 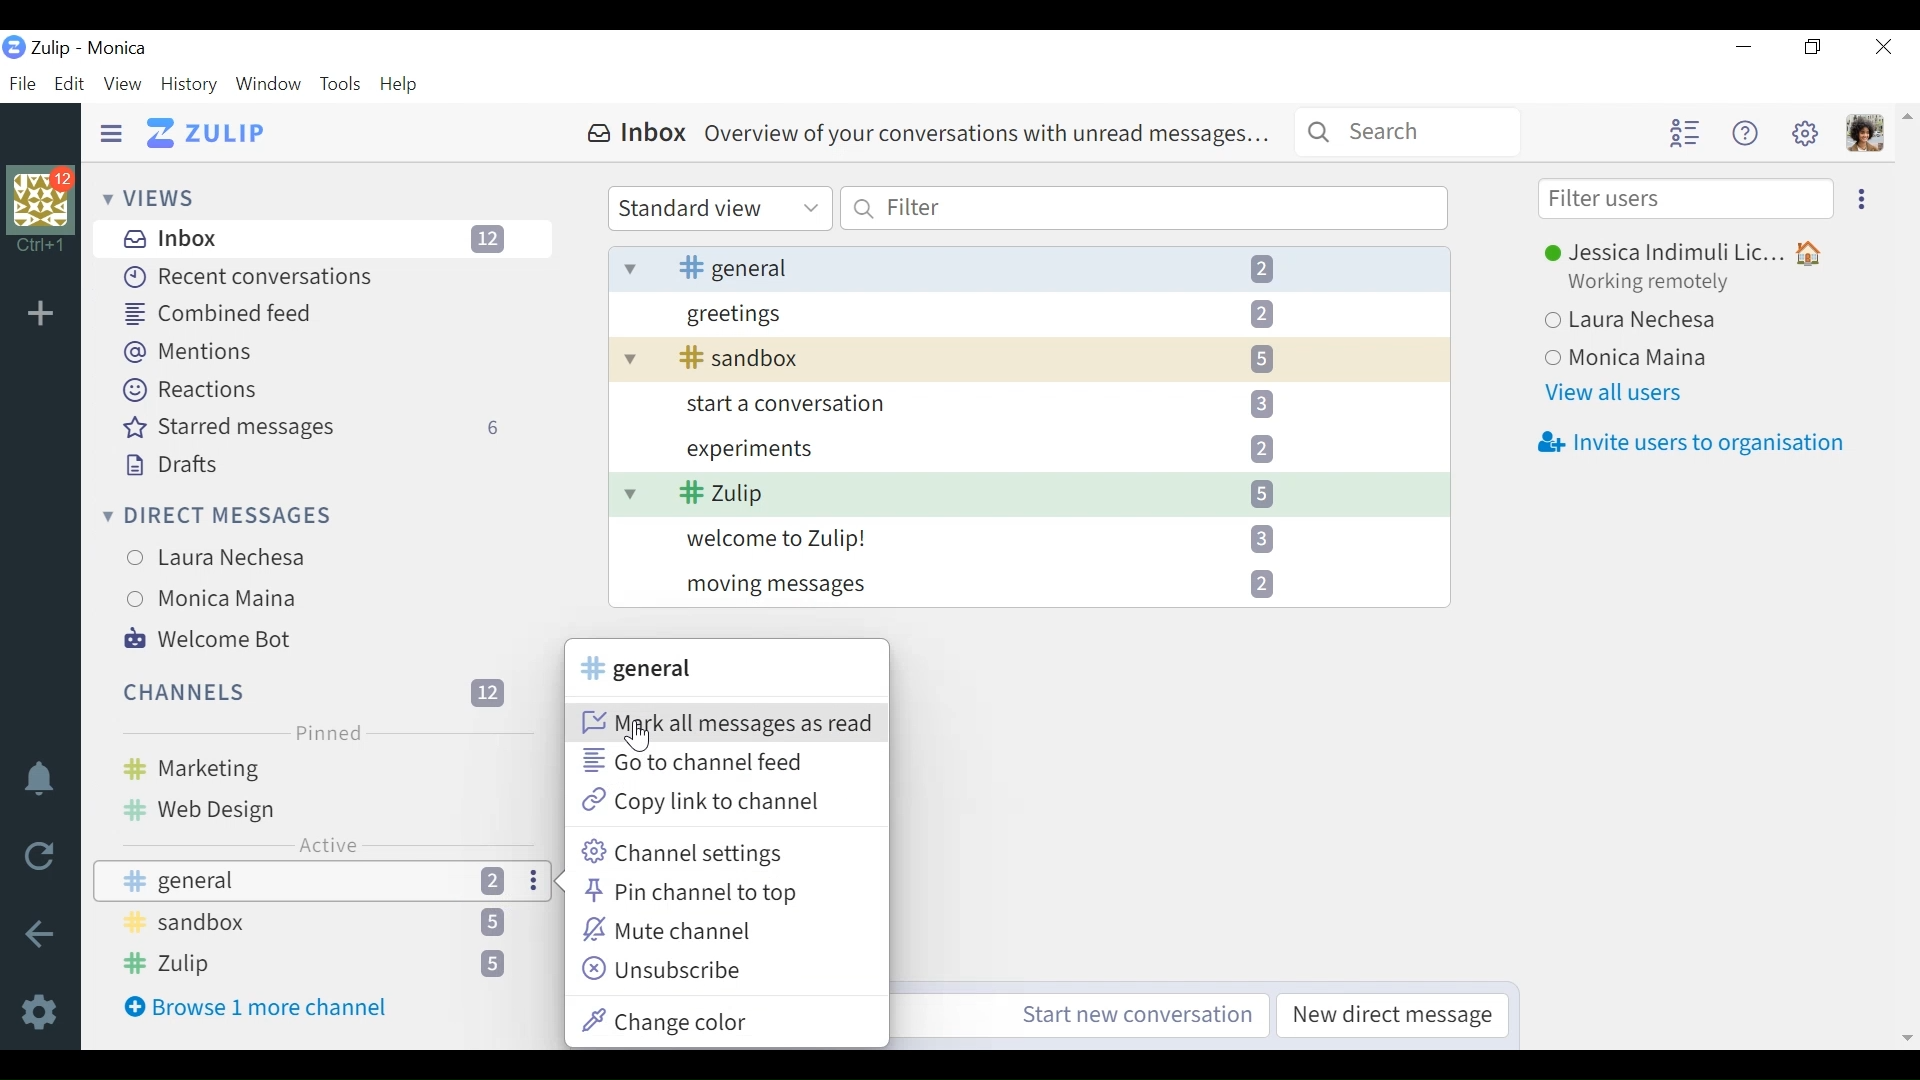 I want to click on Ctrl + 1, so click(x=41, y=248).